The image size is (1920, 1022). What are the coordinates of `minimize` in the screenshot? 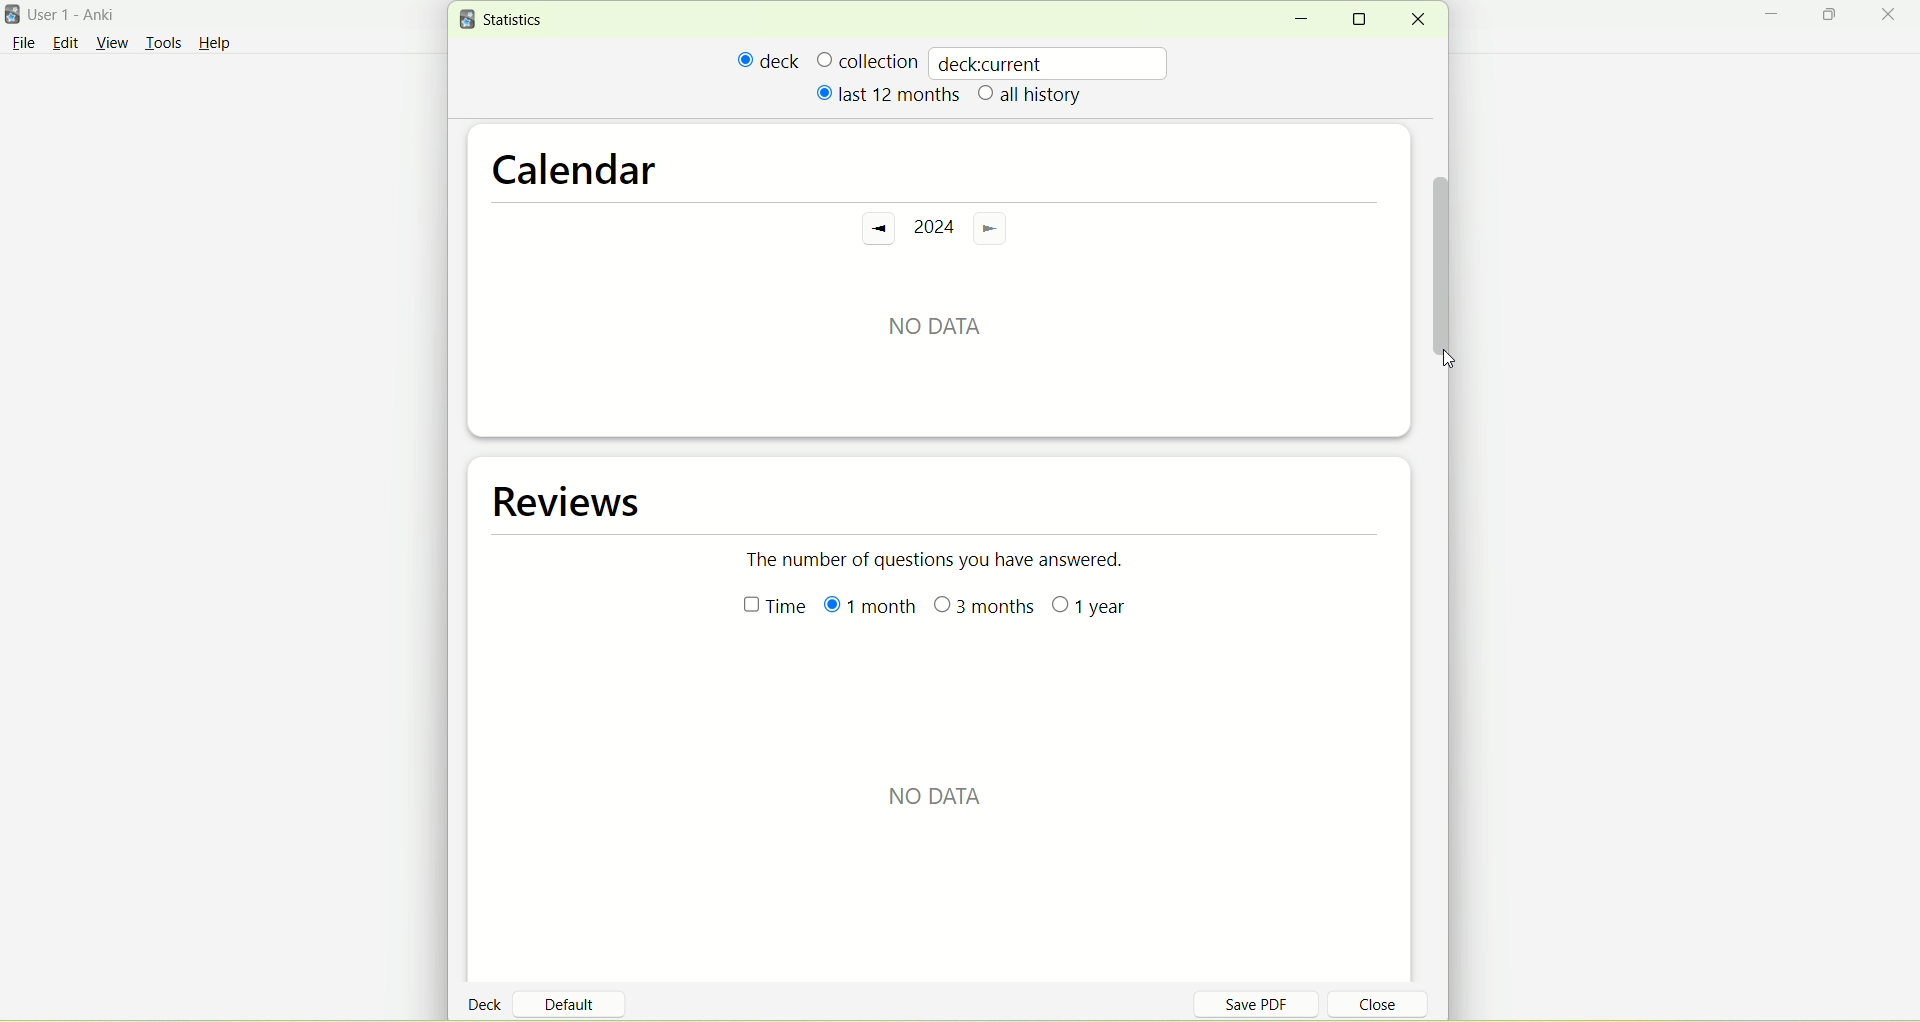 It's located at (1300, 20).